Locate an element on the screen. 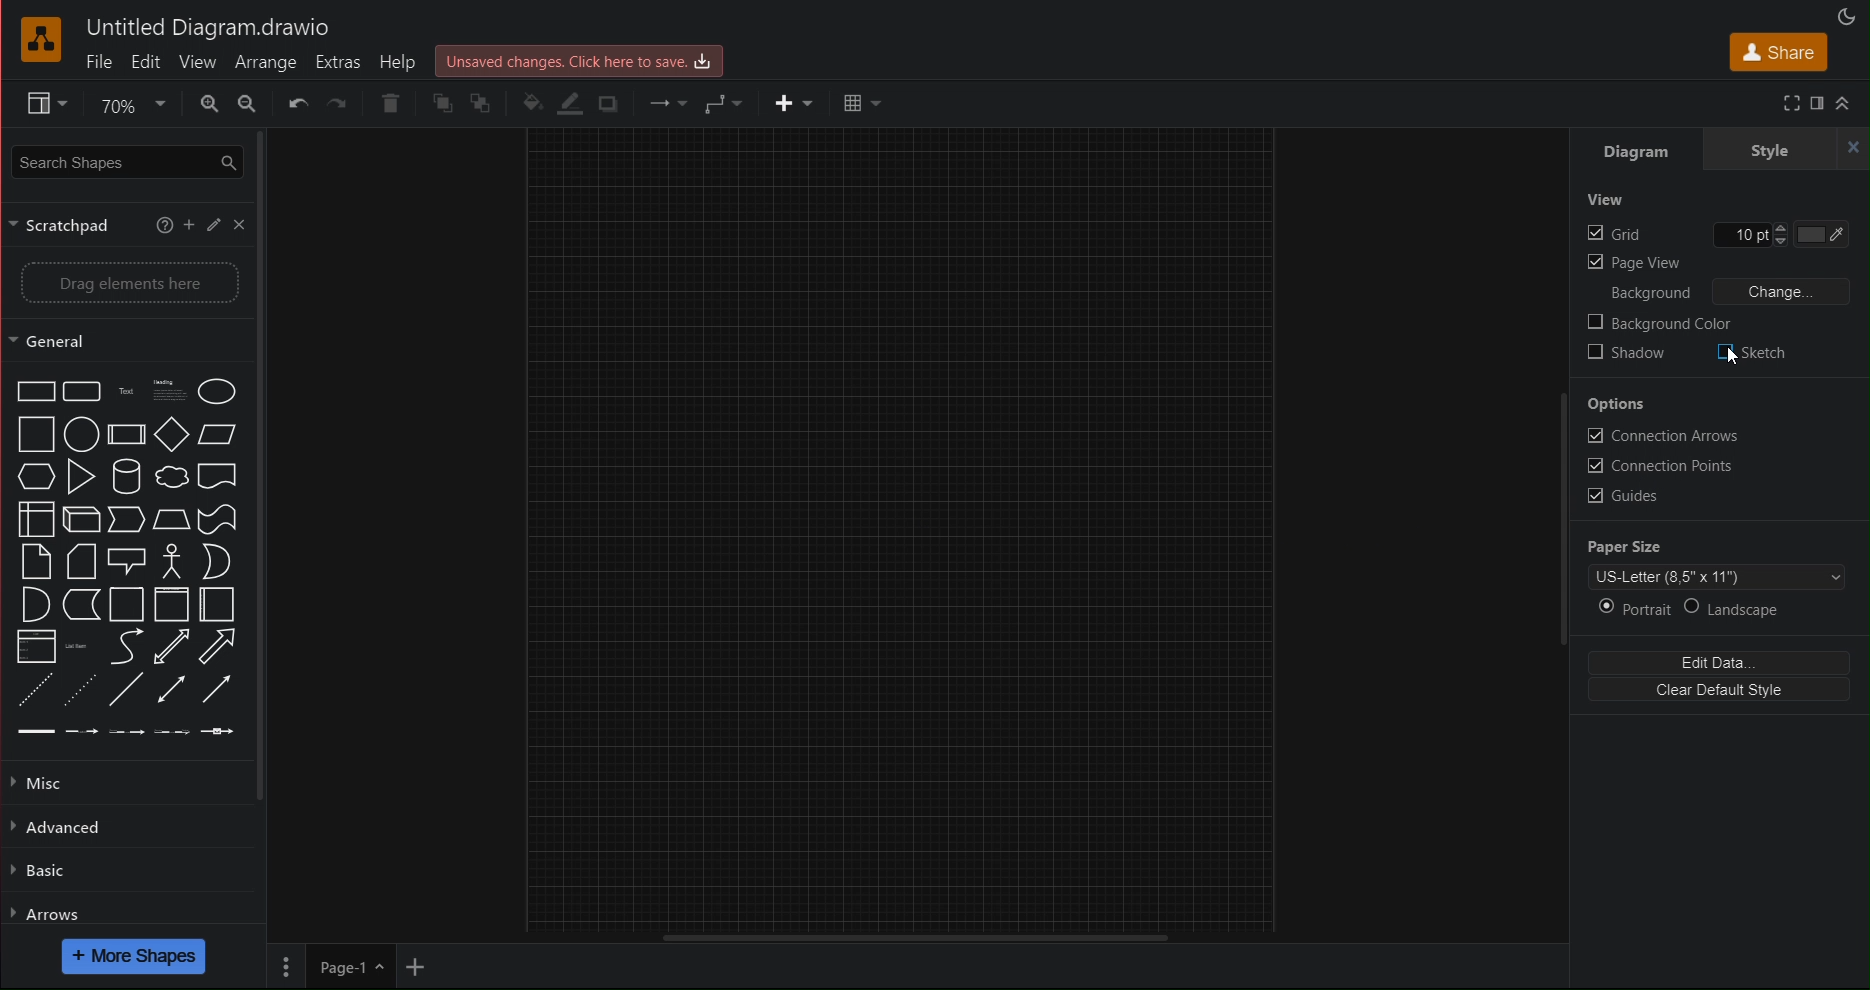  Scratchpad is located at coordinates (61, 226).